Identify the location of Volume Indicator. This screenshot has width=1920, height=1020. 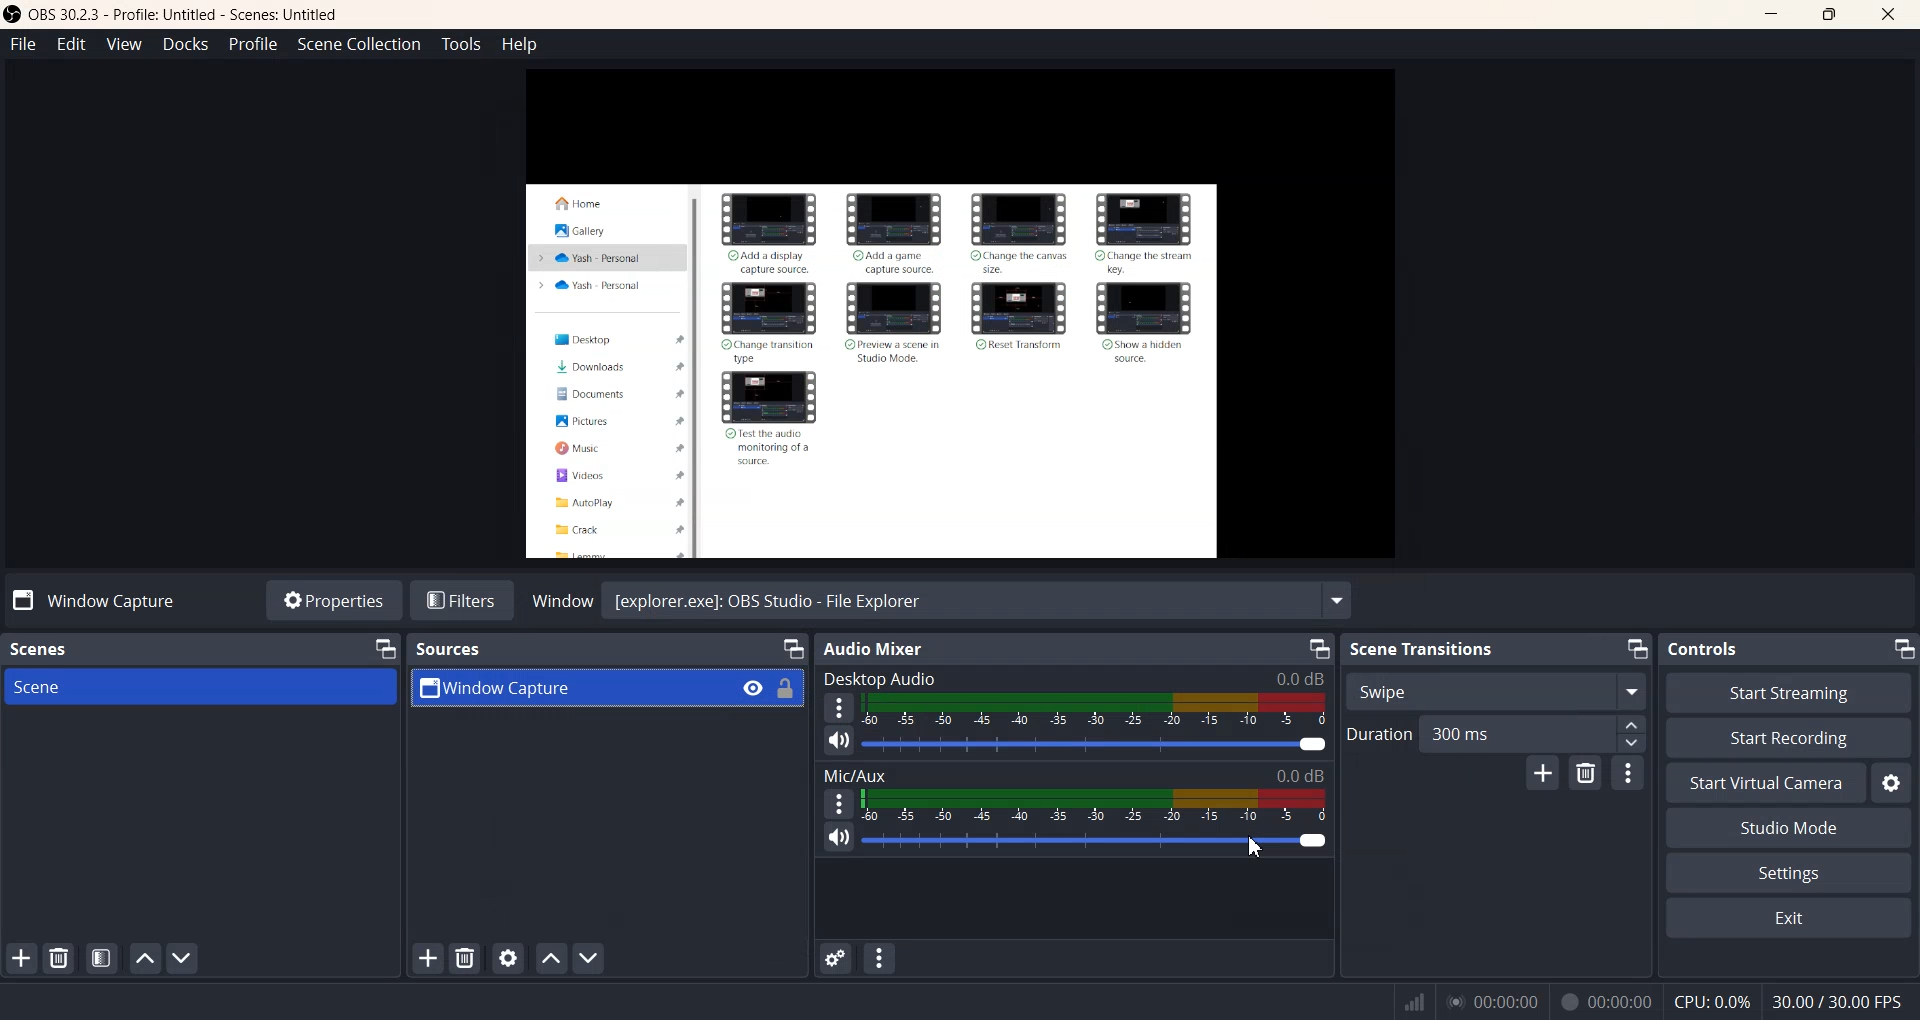
(1097, 709).